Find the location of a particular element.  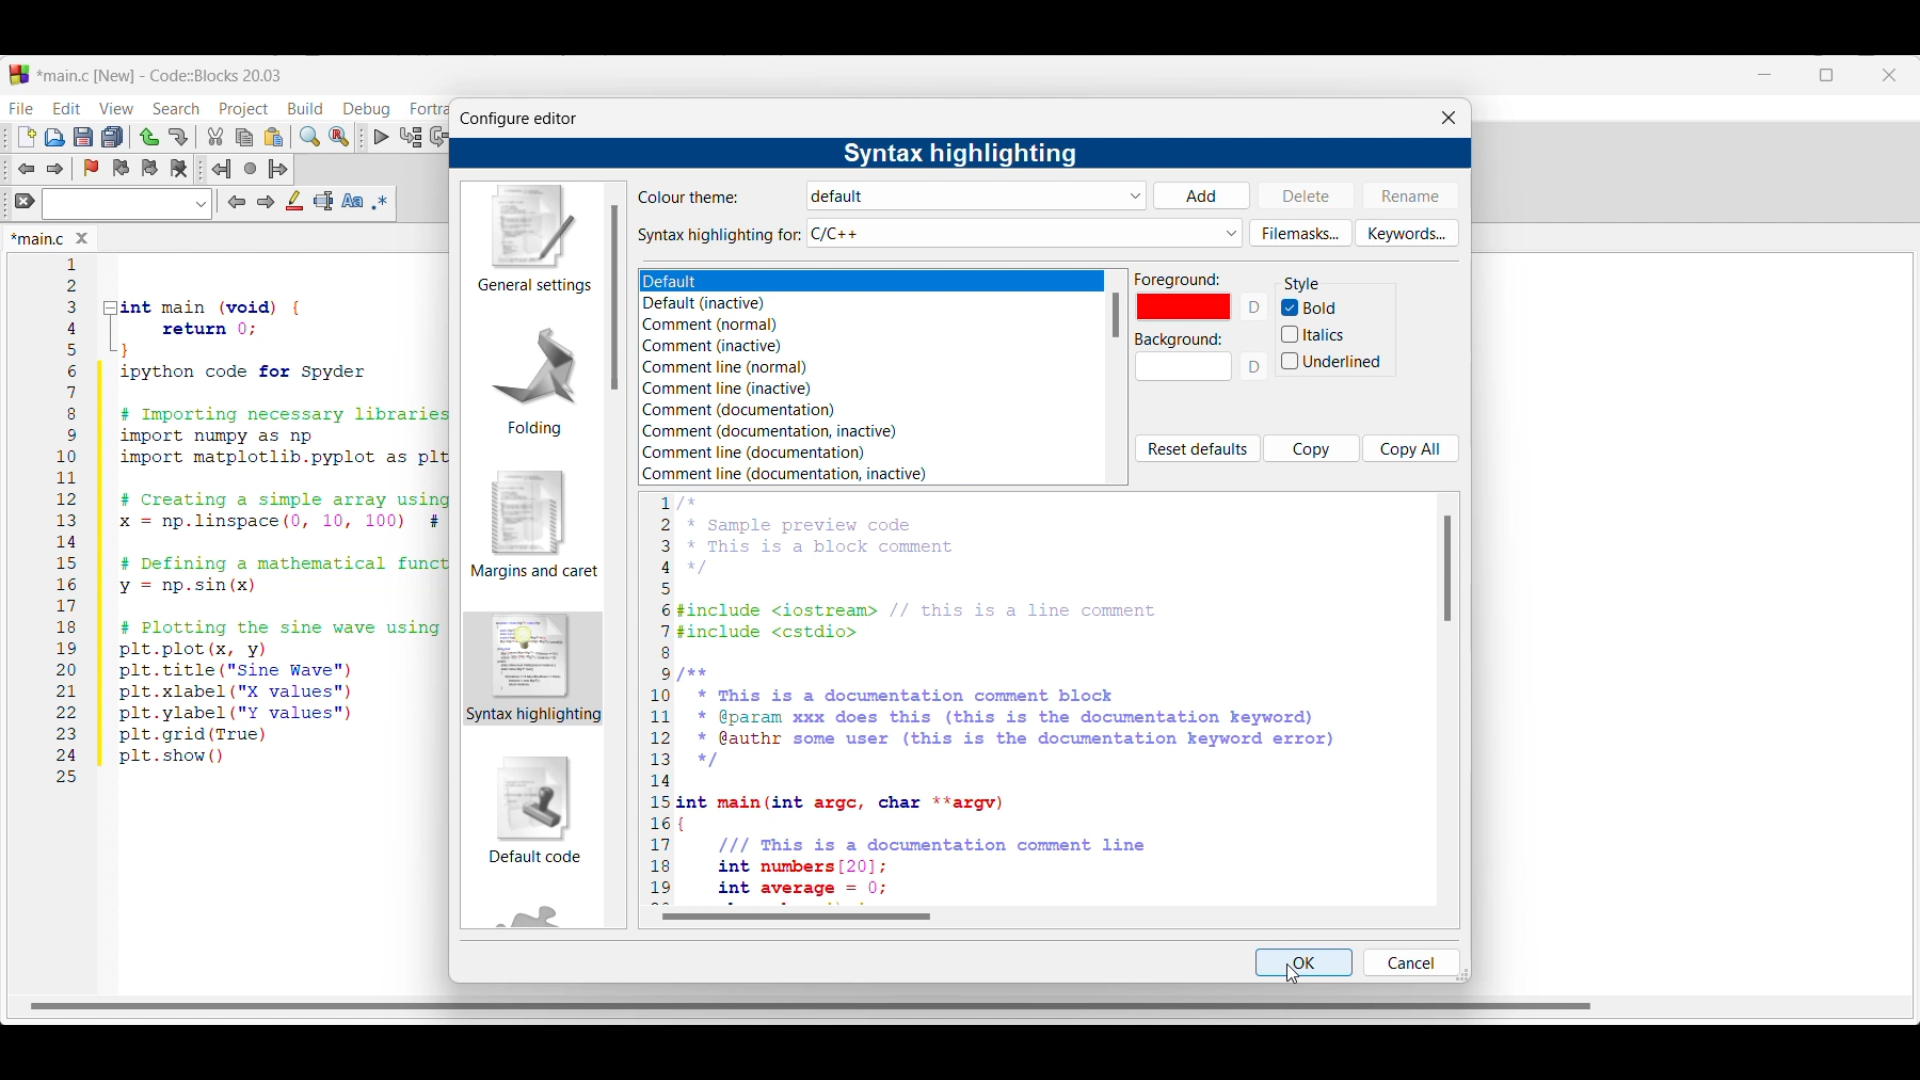

Toggle forward is located at coordinates (56, 169).